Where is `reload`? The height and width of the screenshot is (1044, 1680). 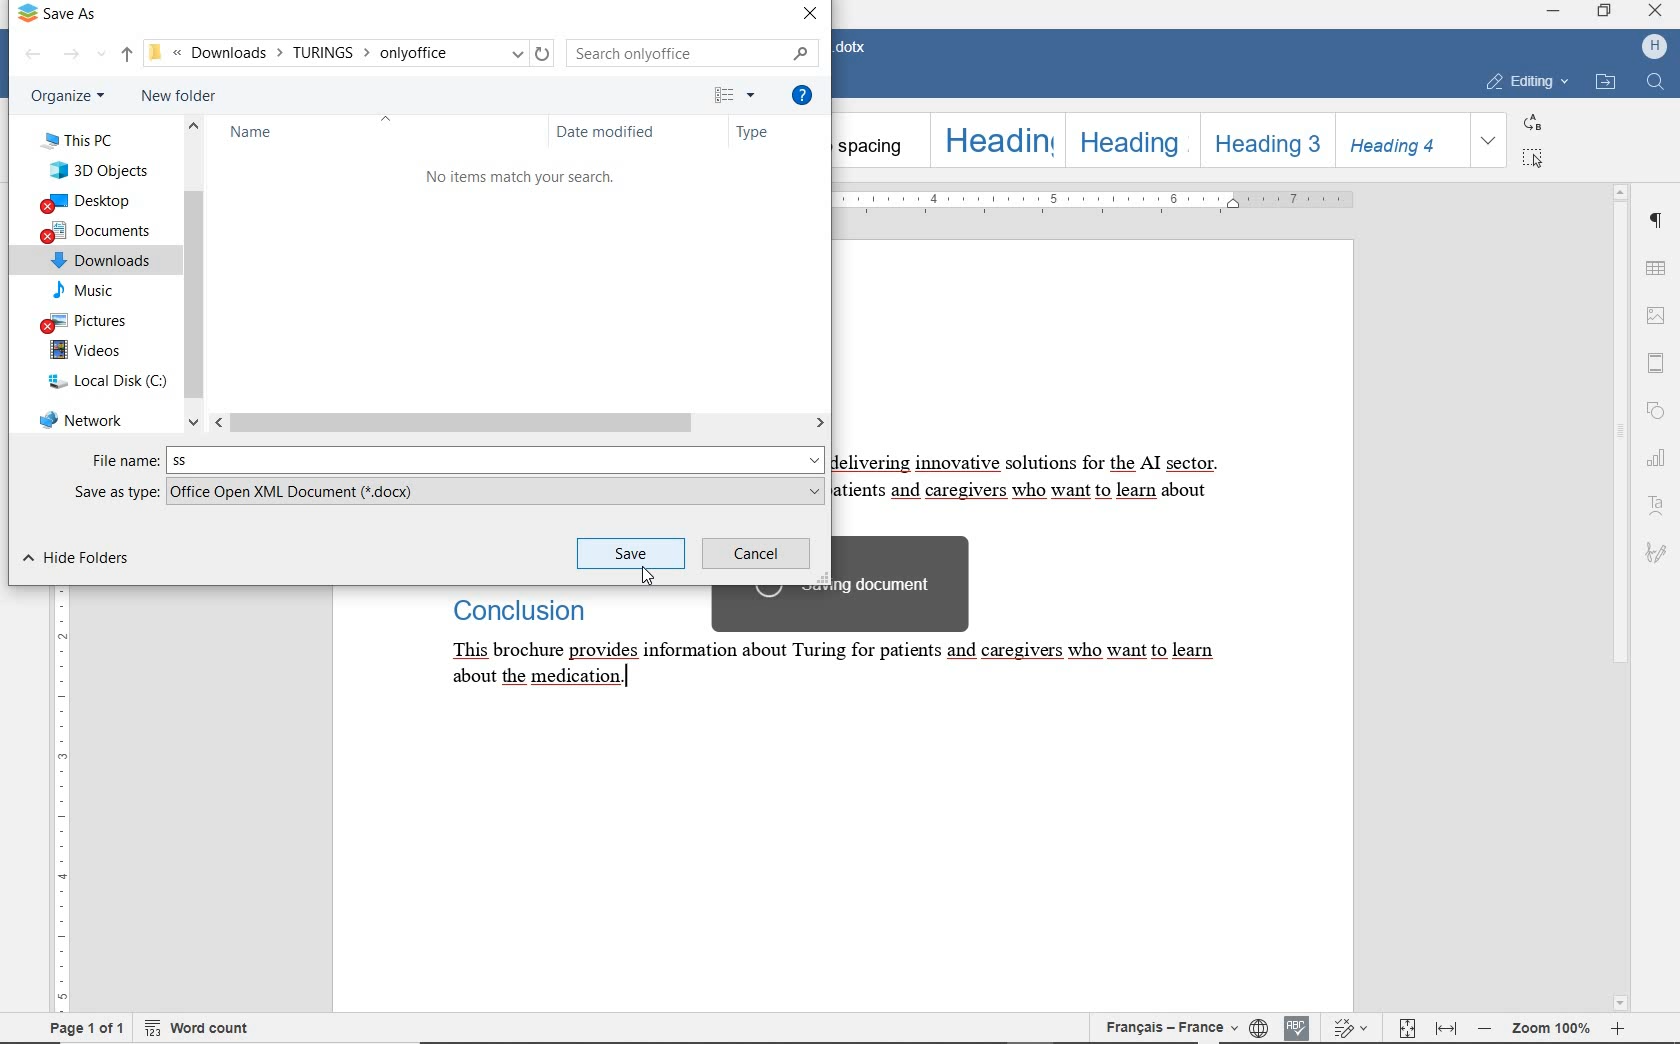 reload is located at coordinates (546, 54).